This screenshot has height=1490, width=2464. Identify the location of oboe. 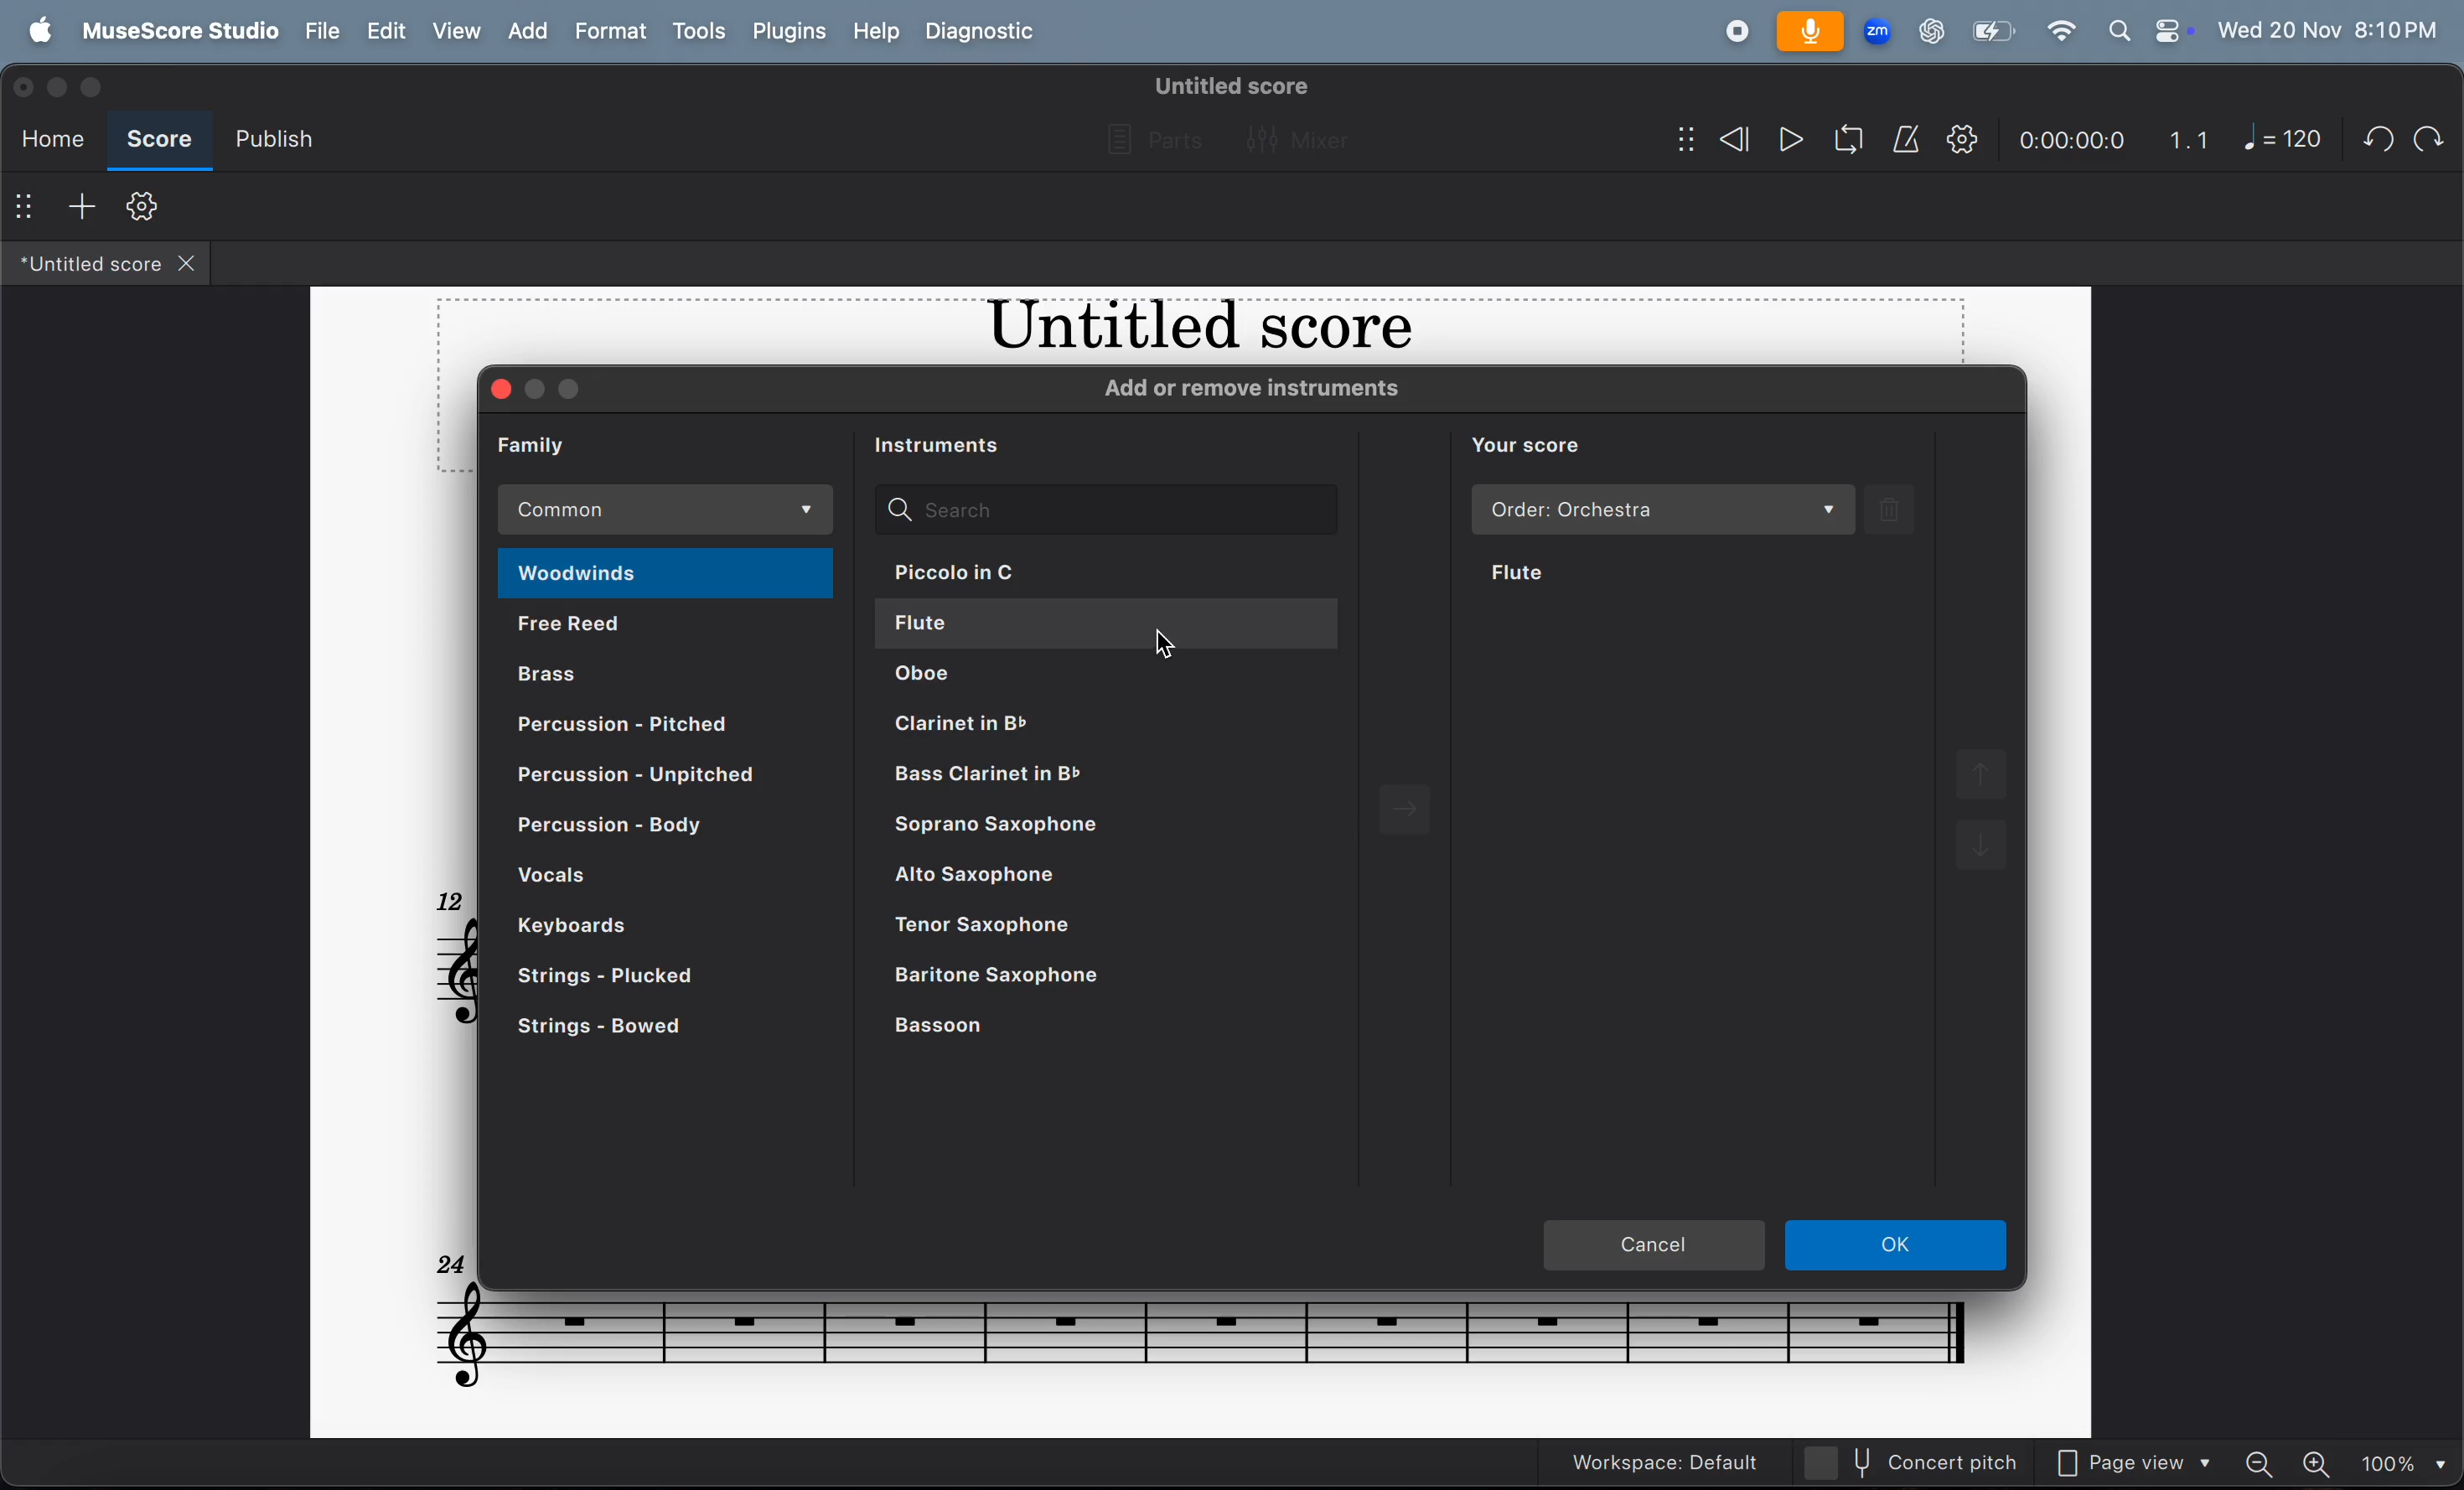
(1129, 679).